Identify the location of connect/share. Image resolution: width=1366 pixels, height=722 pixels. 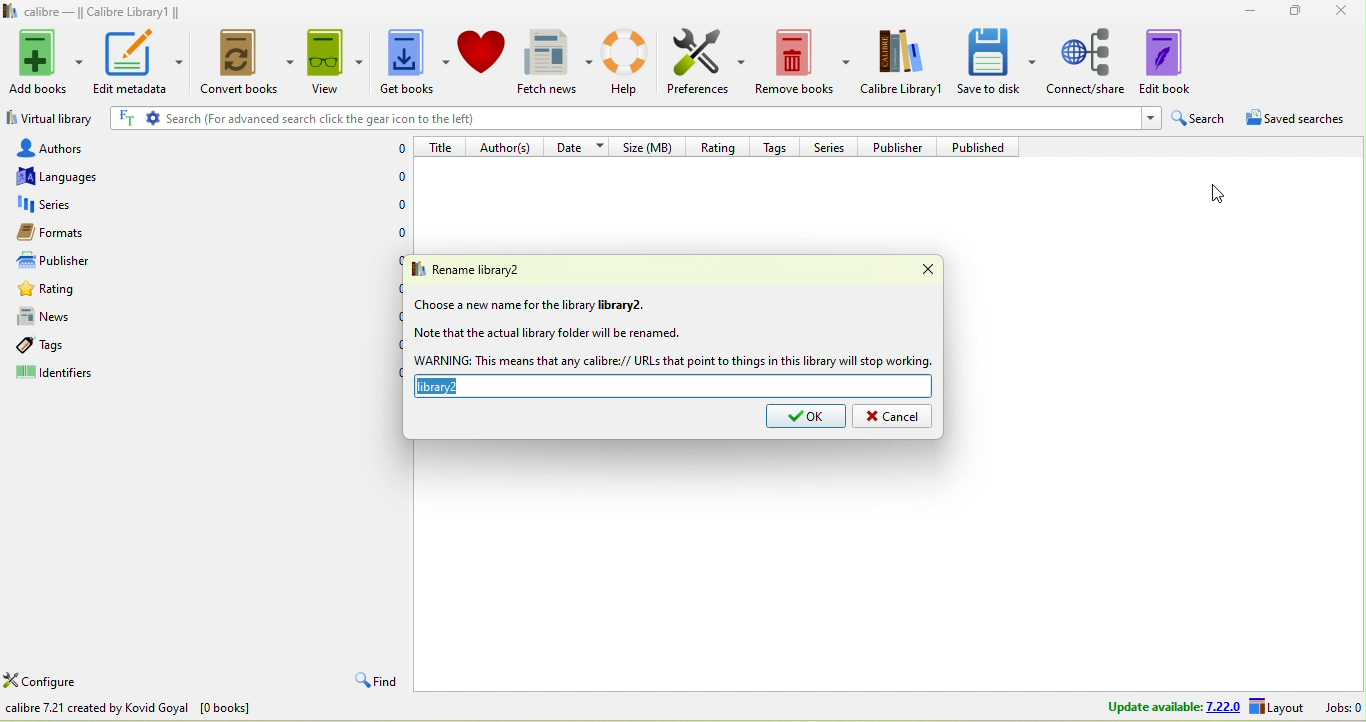
(1087, 60).